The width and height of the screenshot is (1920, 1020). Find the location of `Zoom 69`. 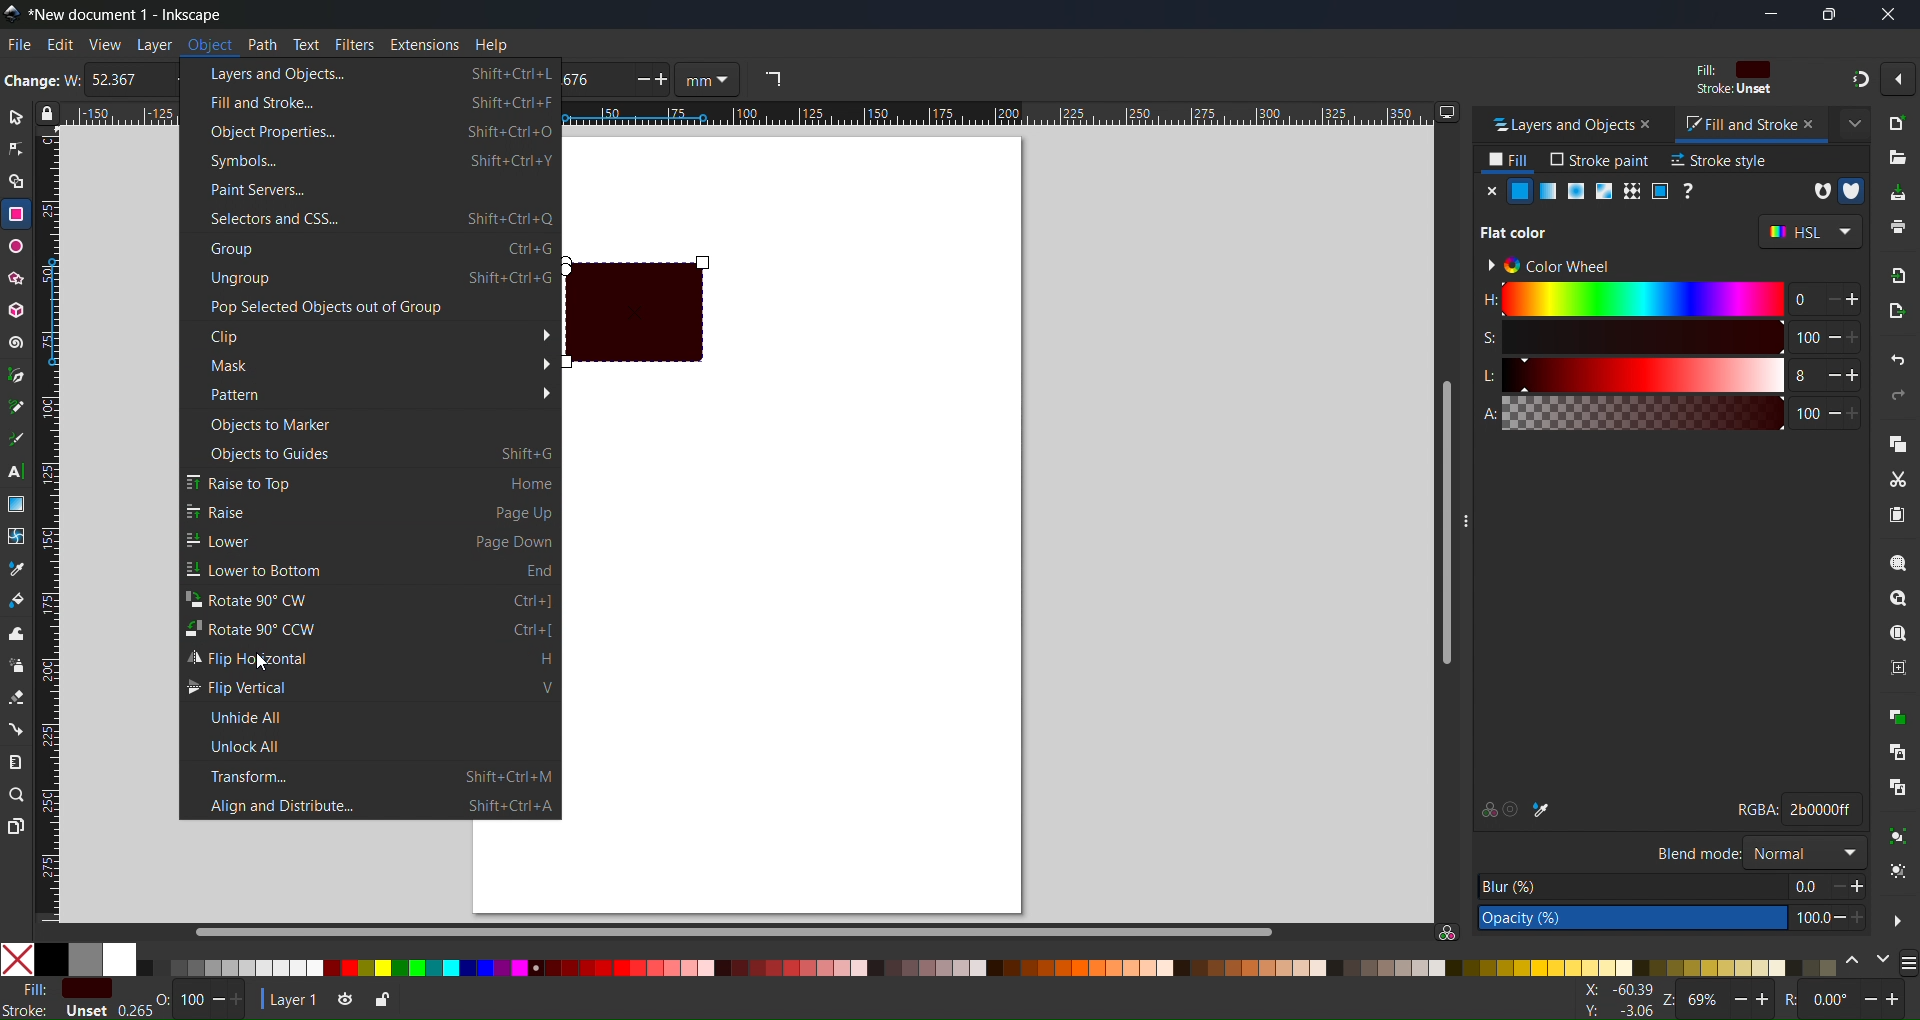

Zoom 69 is located at coordinates (1704, 1002).